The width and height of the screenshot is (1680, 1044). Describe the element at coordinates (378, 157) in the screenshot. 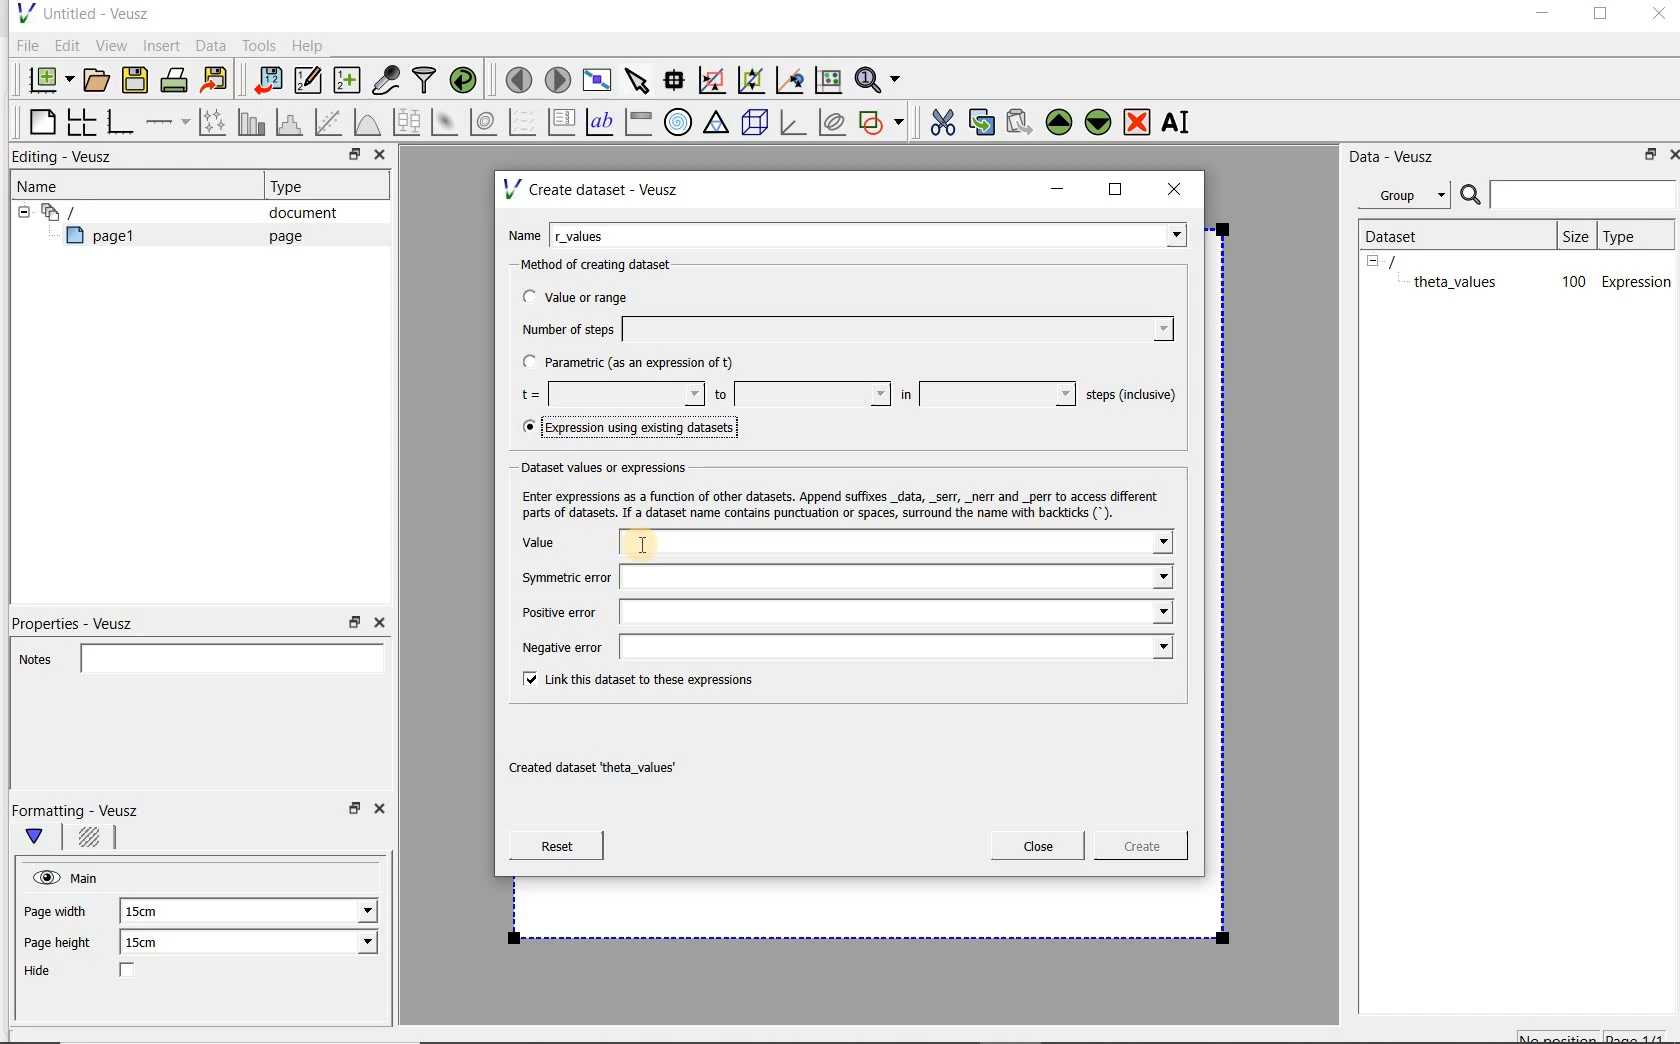

I see `Close` at that location.